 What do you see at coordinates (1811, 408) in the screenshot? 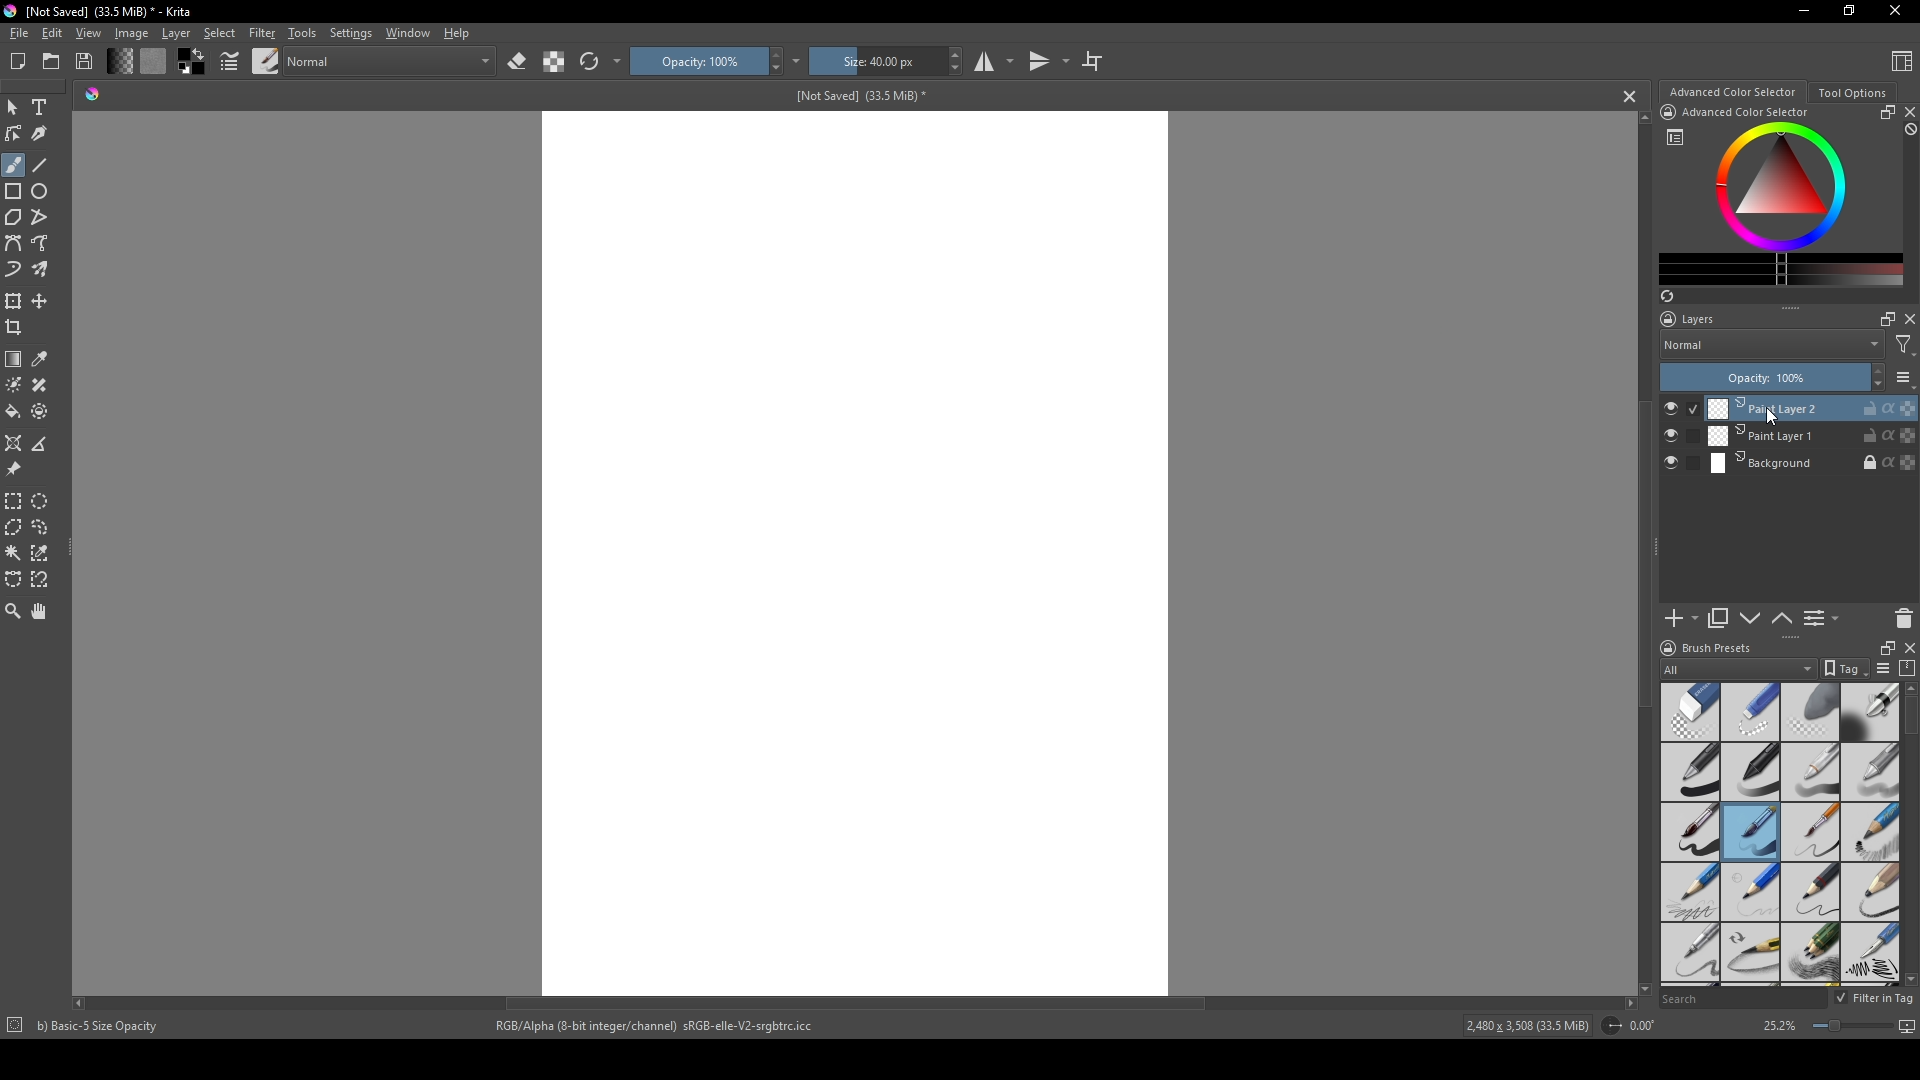
I see `Print Layer 2` at bounding box center [1811, 408].